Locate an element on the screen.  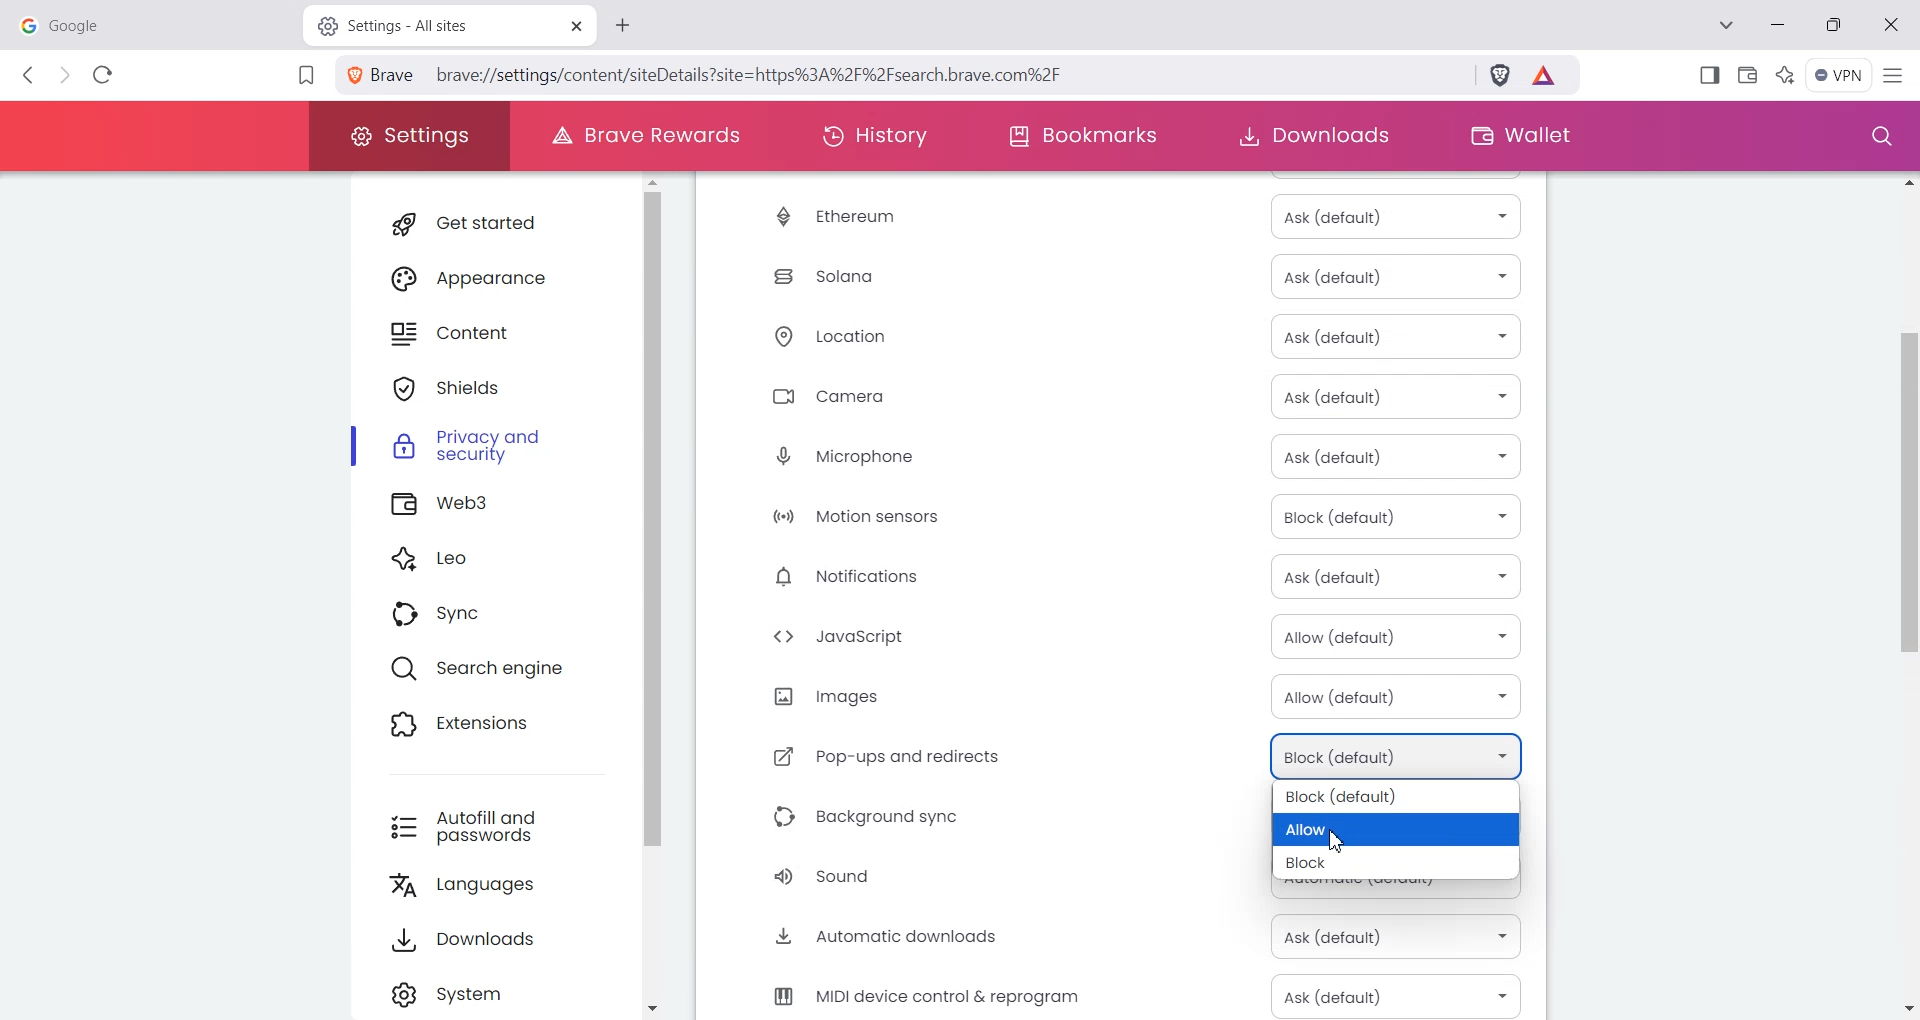
Notification Ask (Default) is located at coordinates (1125, 577).